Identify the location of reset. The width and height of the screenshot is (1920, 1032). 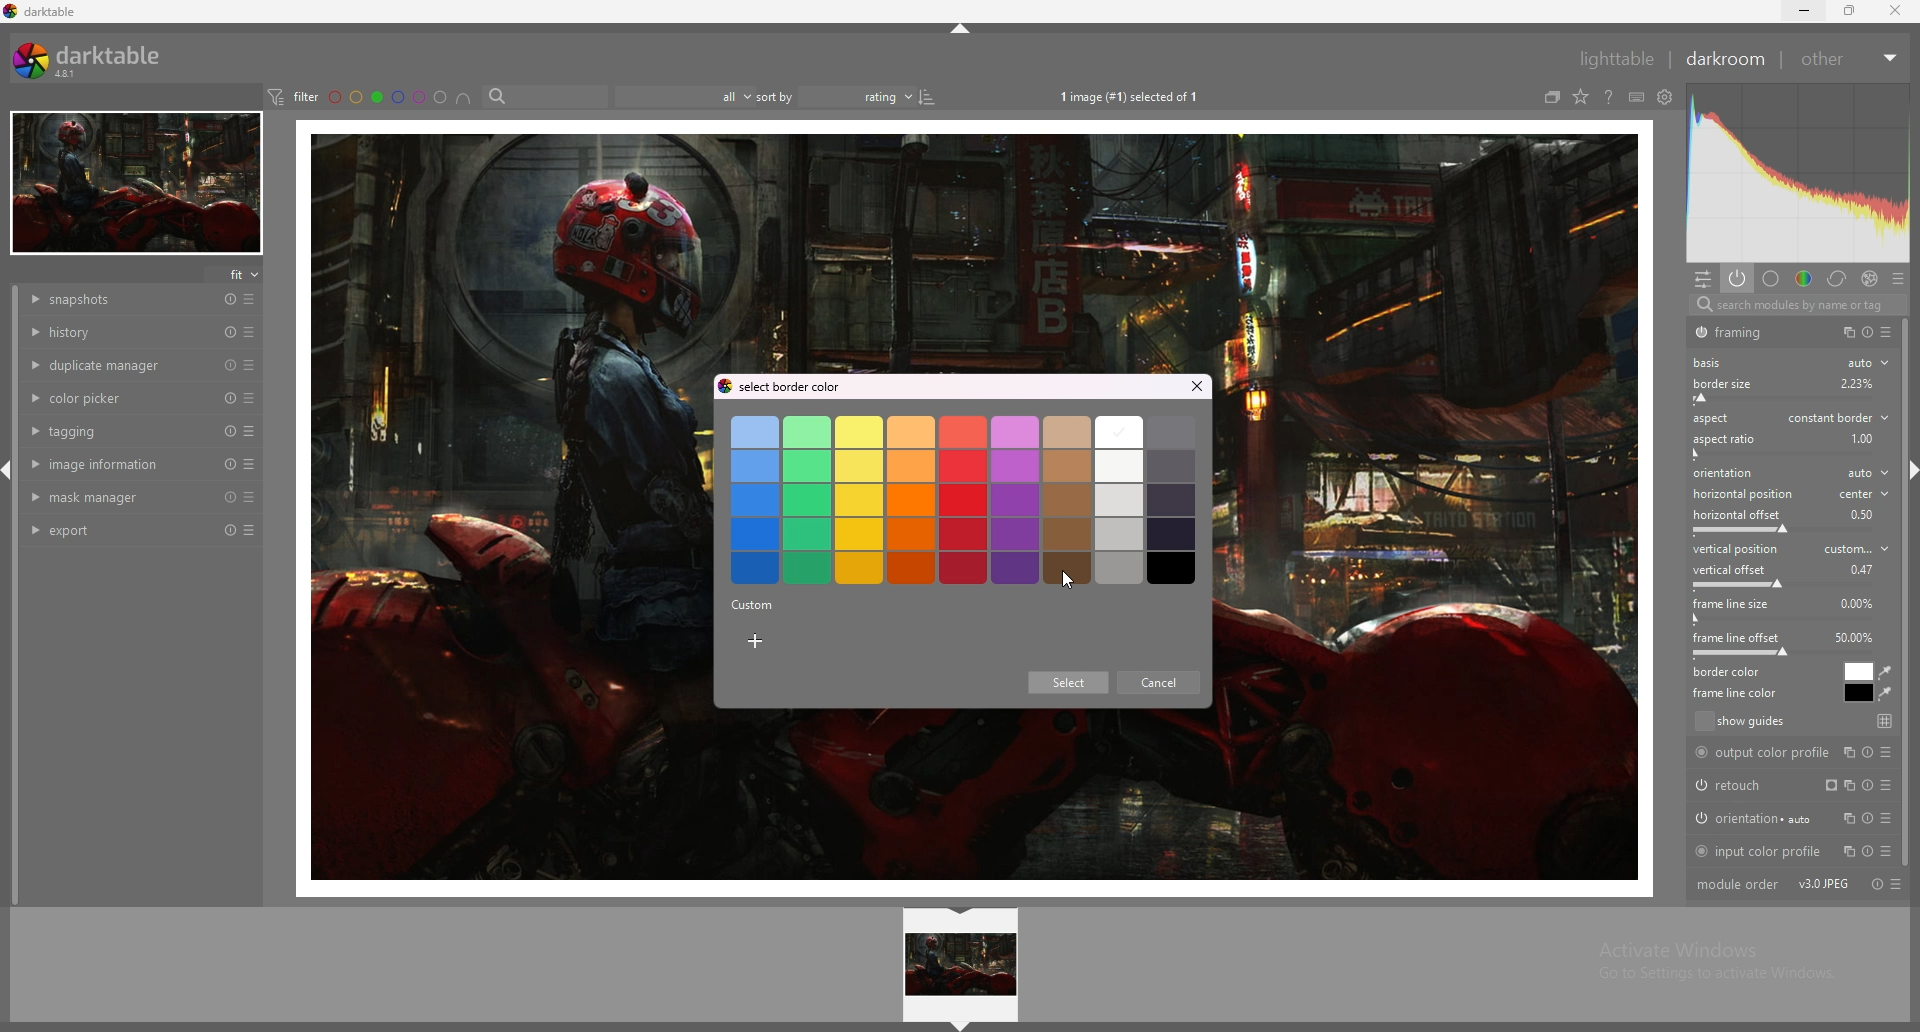
(230, 300).